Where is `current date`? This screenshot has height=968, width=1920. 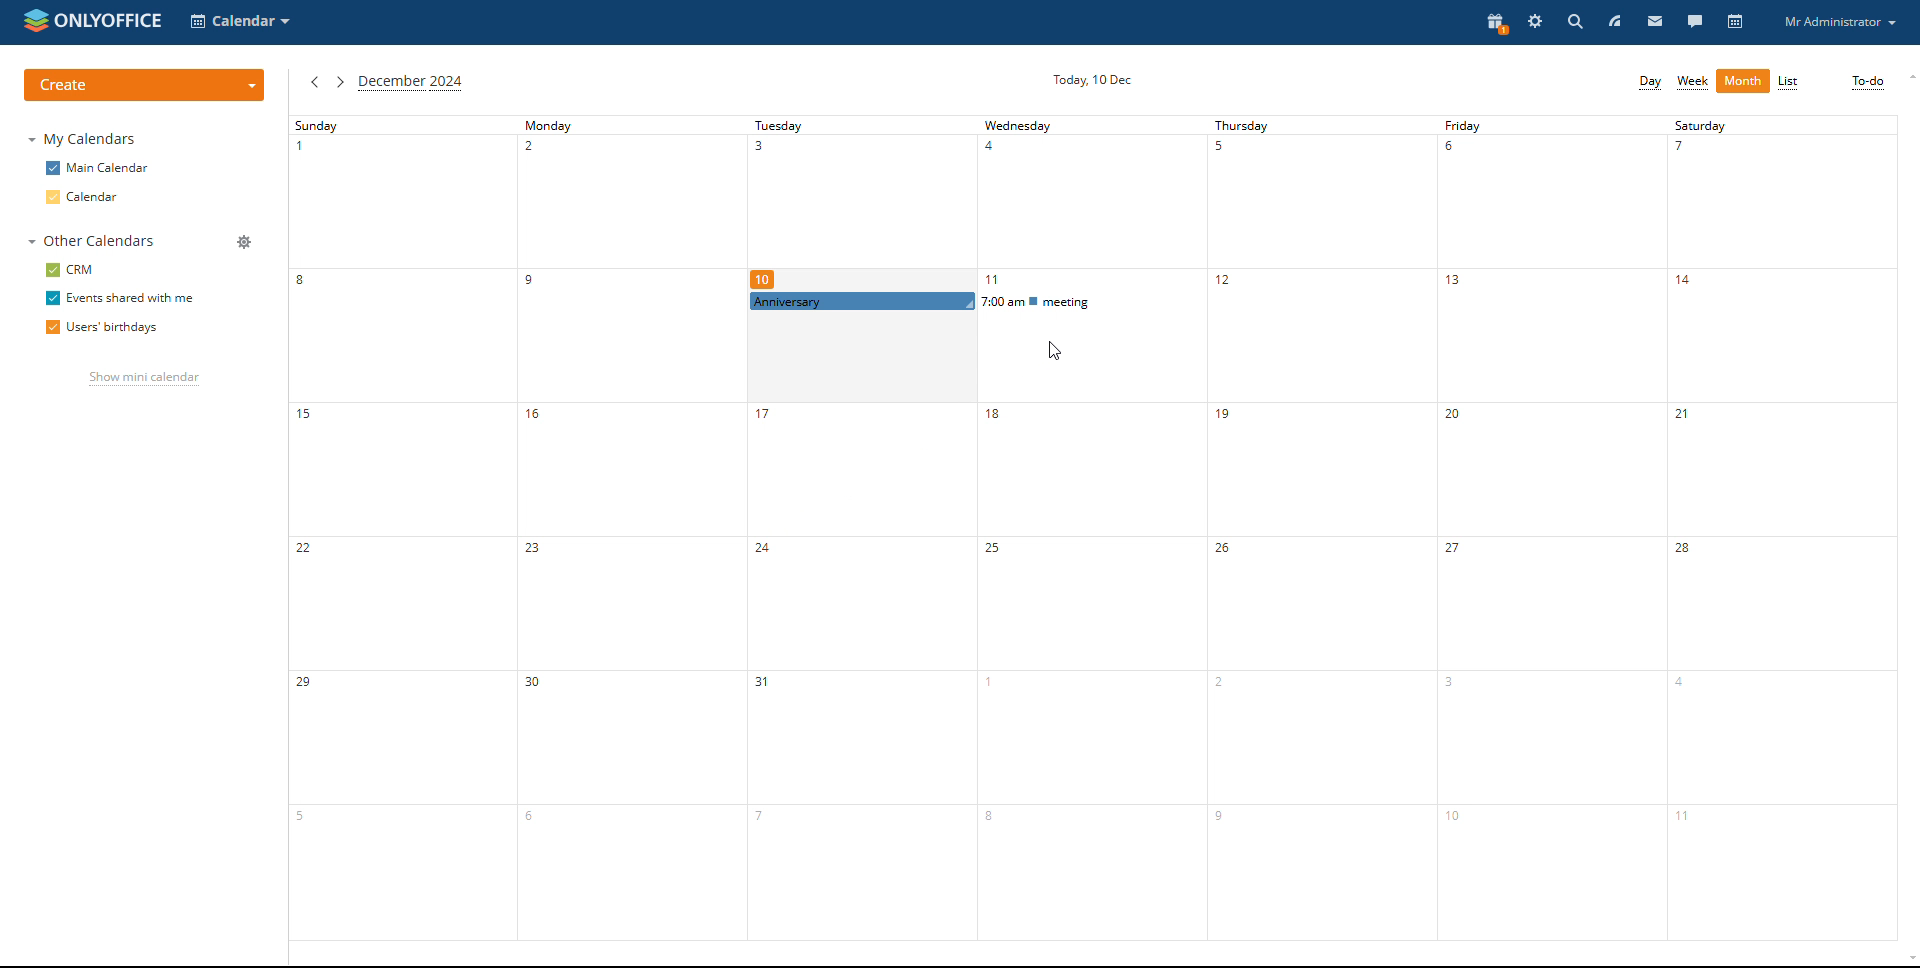 current date is located at coordinates (1092, 80).